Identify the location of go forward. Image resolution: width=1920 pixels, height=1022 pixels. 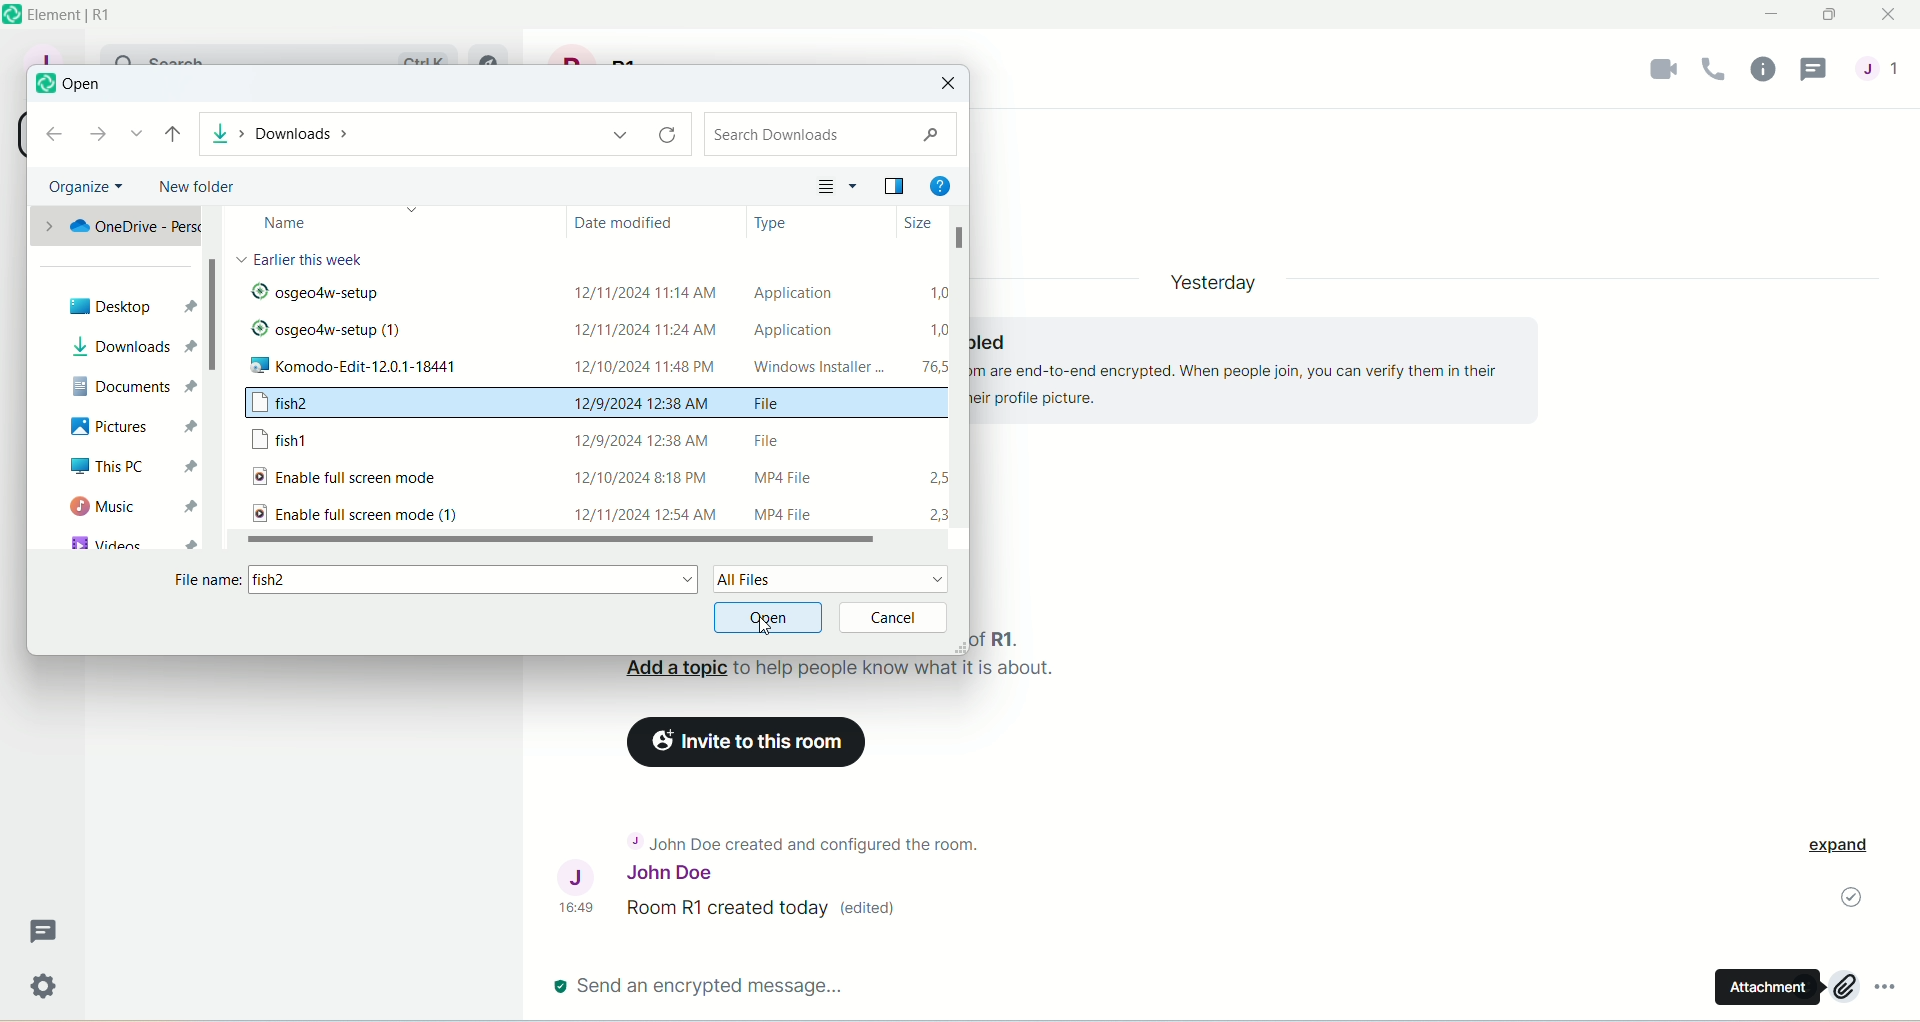
(97, 136).